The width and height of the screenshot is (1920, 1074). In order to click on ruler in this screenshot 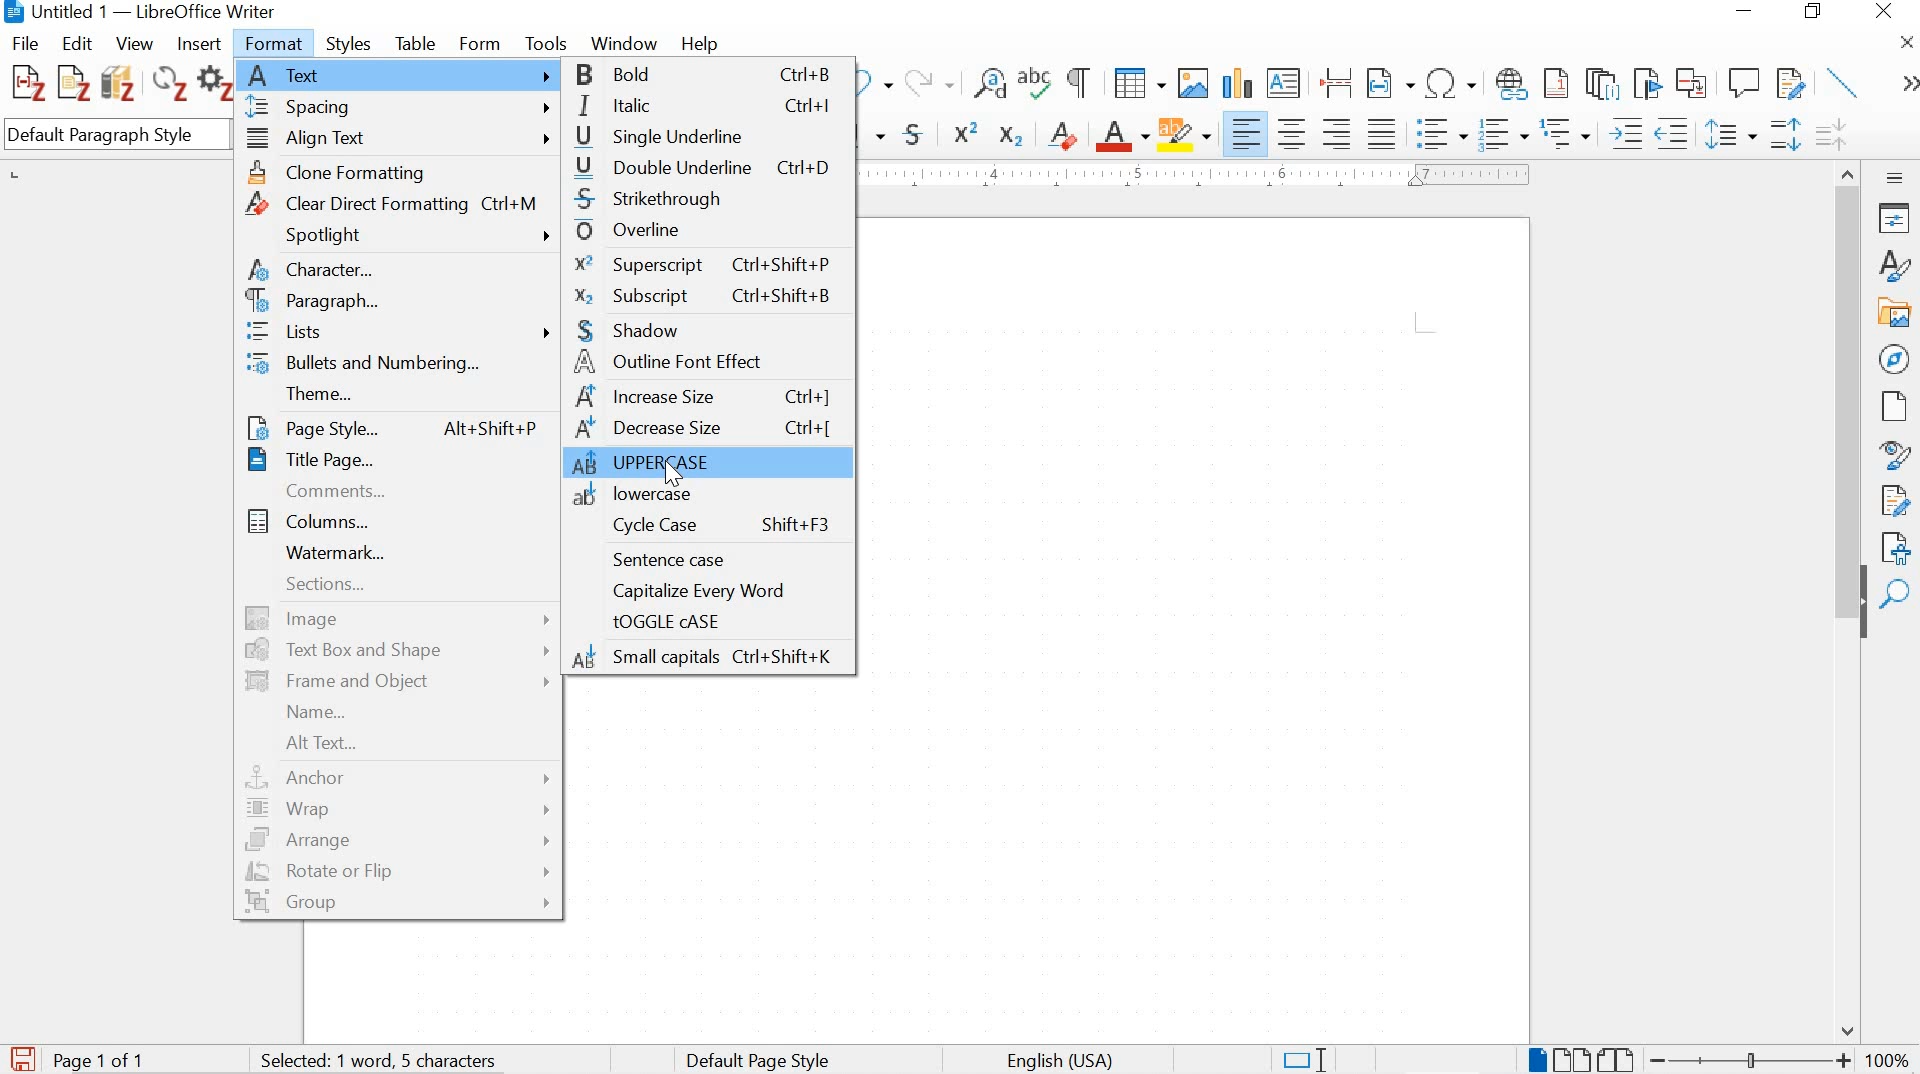, I will do `click(1205, 175)`.